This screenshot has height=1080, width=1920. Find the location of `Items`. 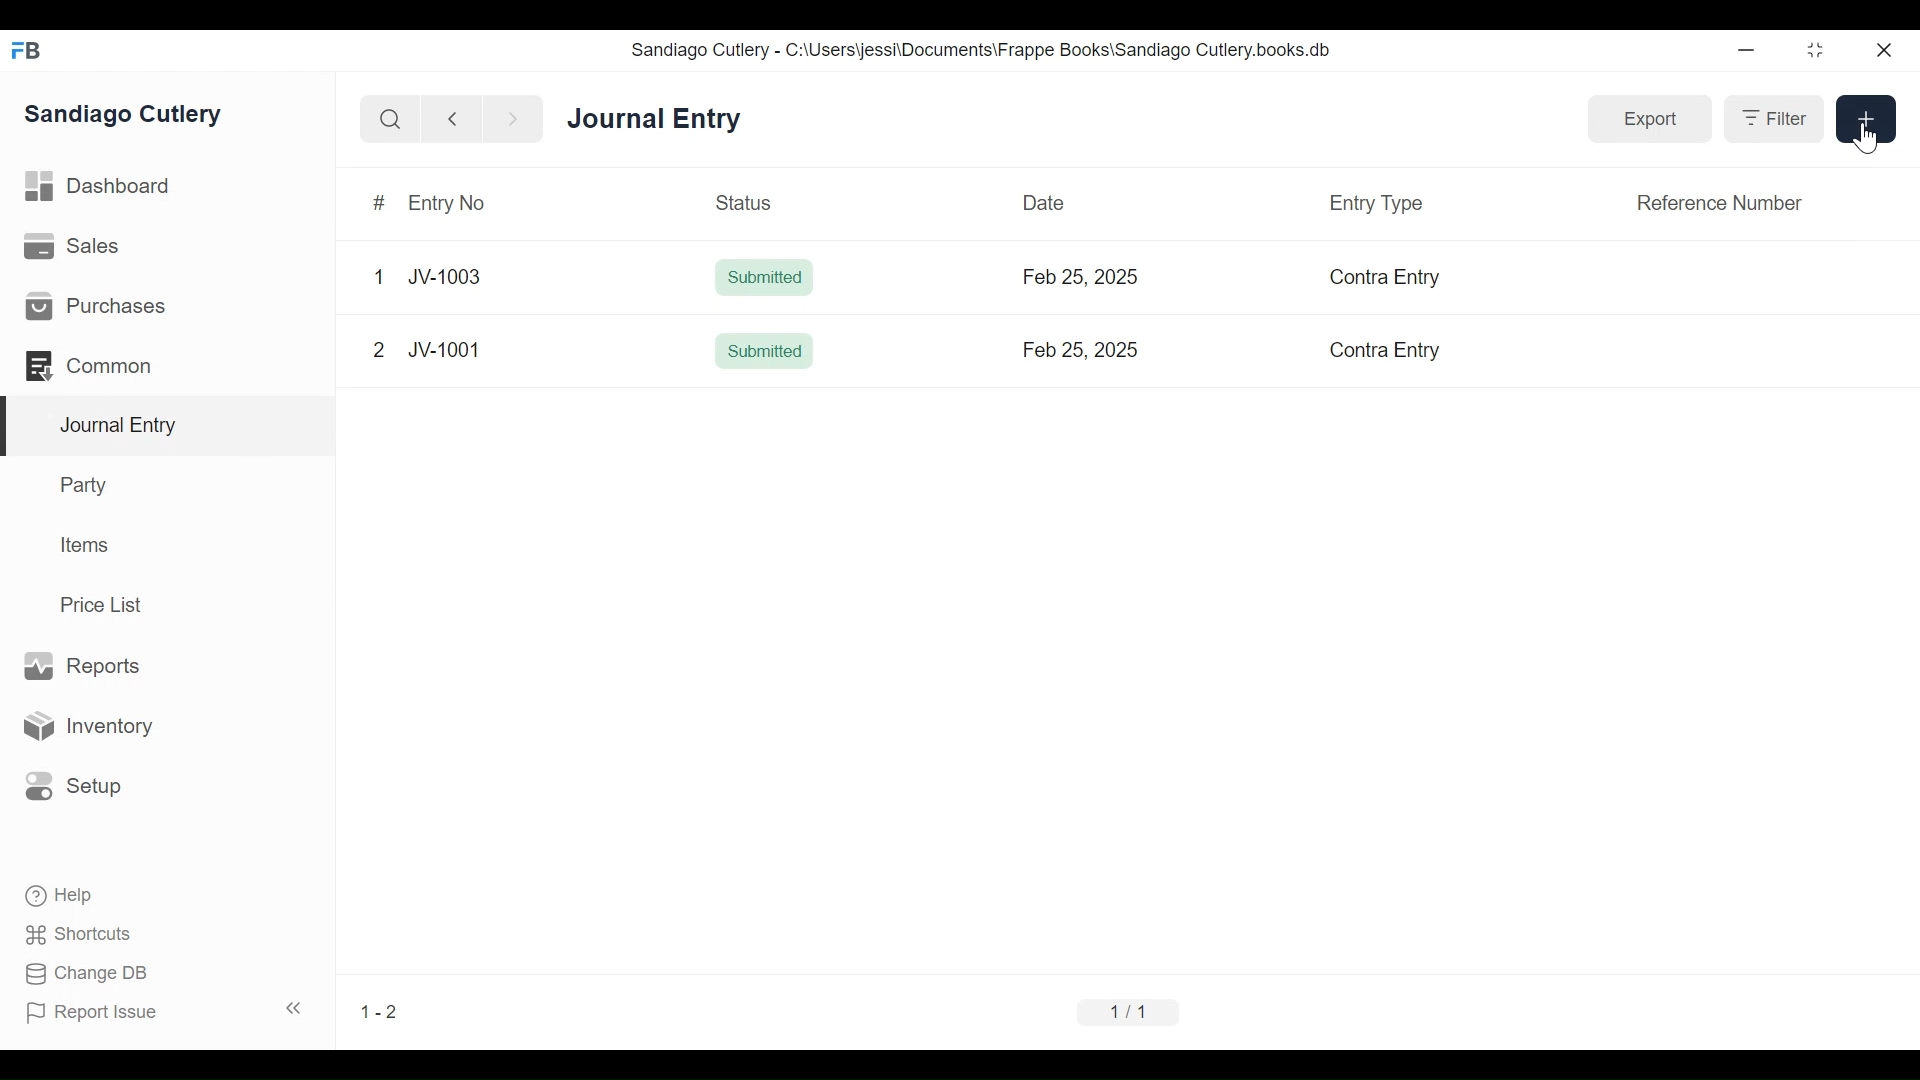

Items is located at coordinates (82, 544).